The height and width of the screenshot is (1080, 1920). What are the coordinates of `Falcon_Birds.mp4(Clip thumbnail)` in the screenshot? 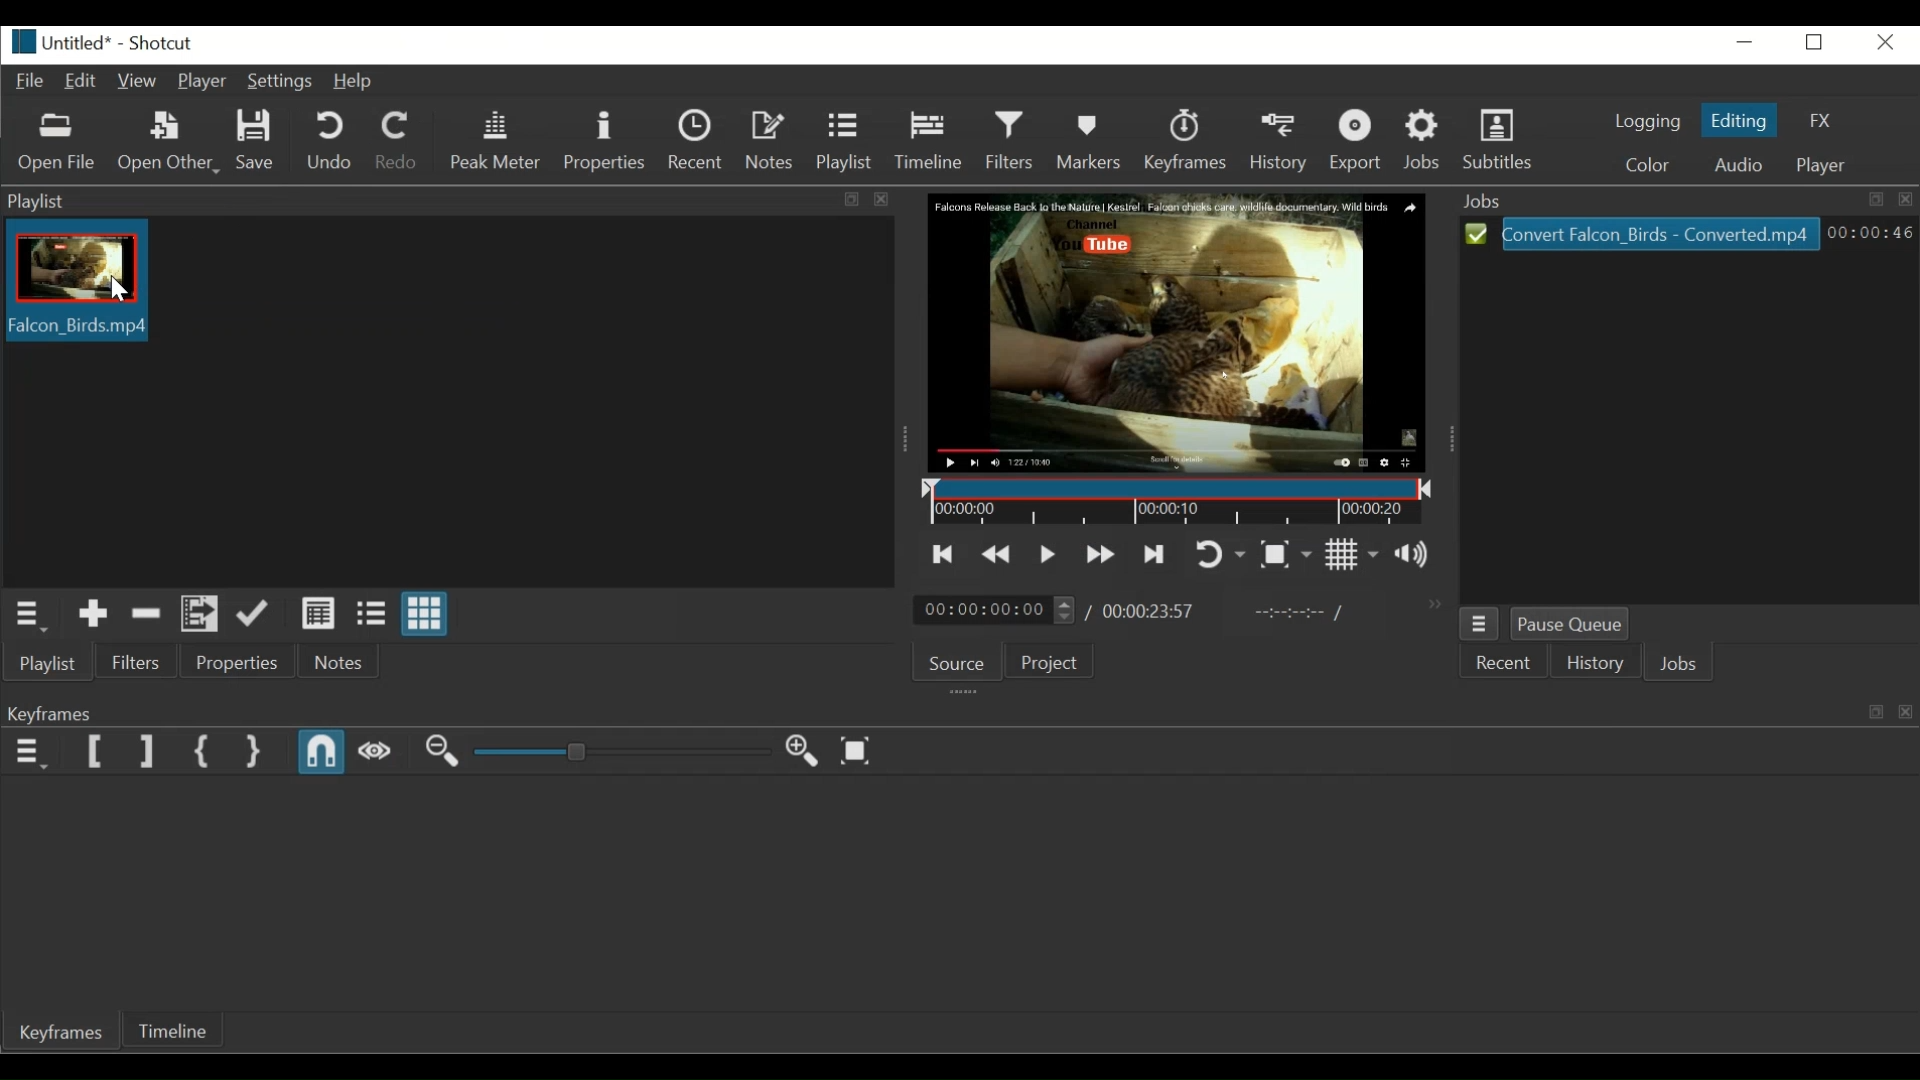 It's located at (89, 285).